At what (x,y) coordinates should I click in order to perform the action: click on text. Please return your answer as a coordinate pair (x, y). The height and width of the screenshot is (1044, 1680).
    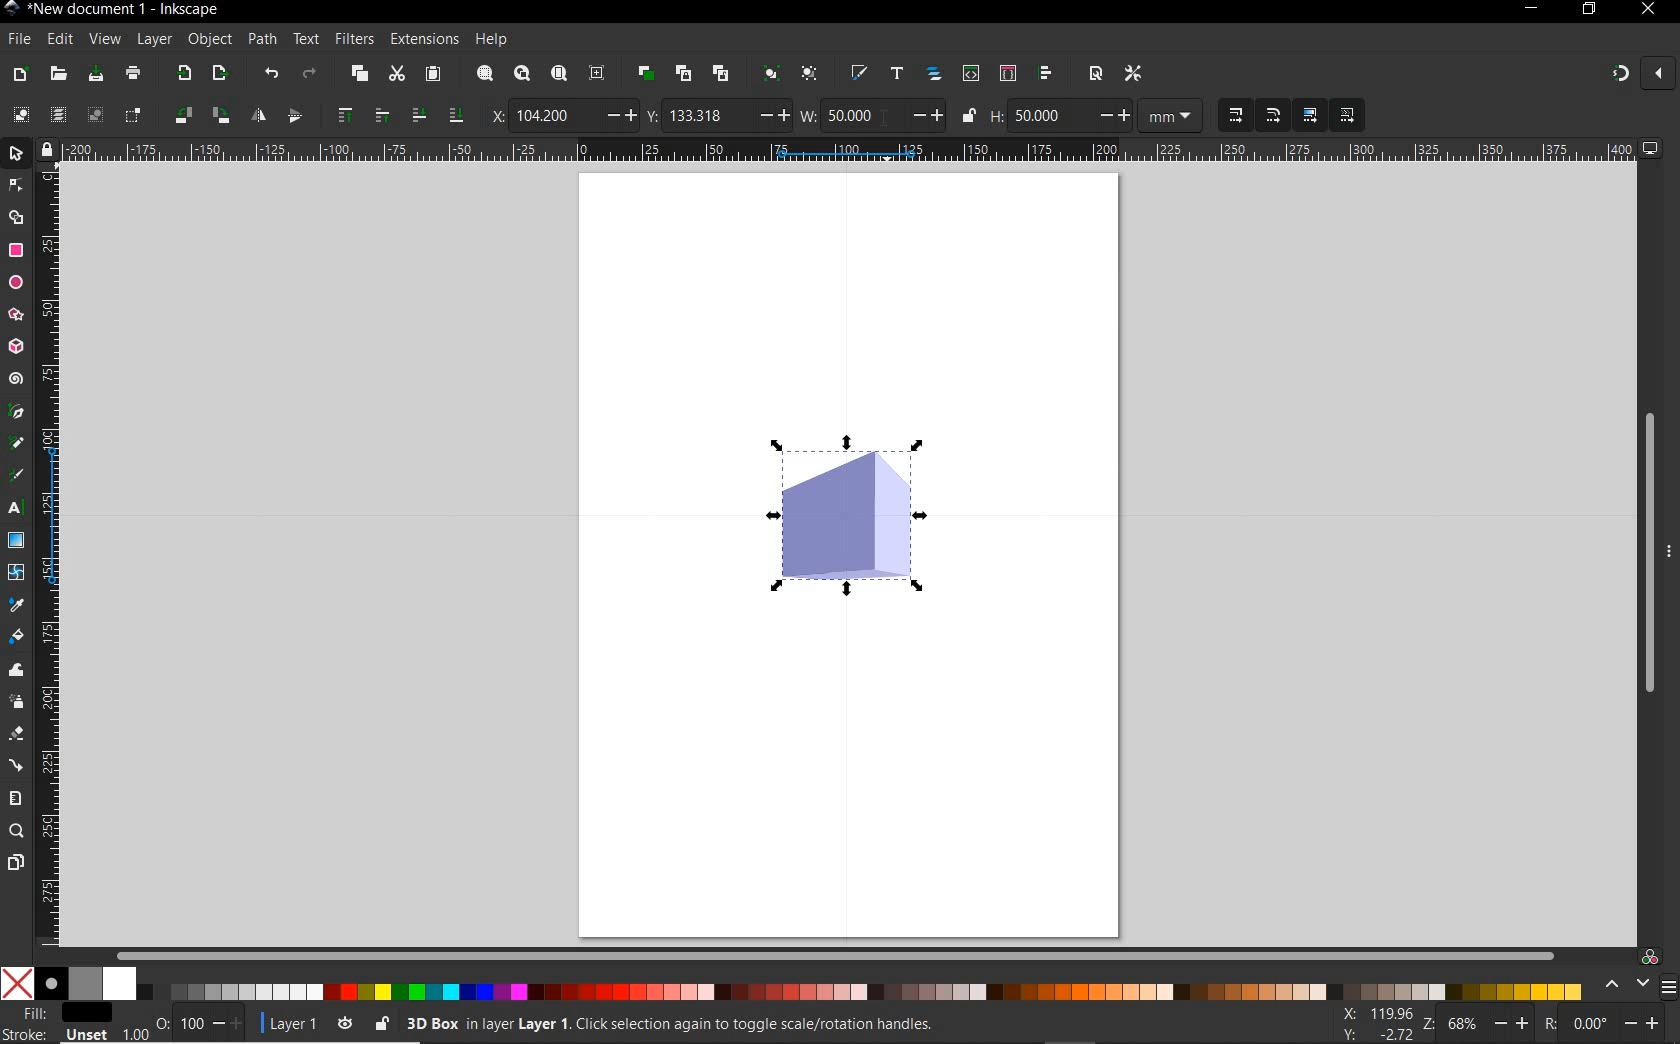
    Looking at the image, I should click on (306, 38).